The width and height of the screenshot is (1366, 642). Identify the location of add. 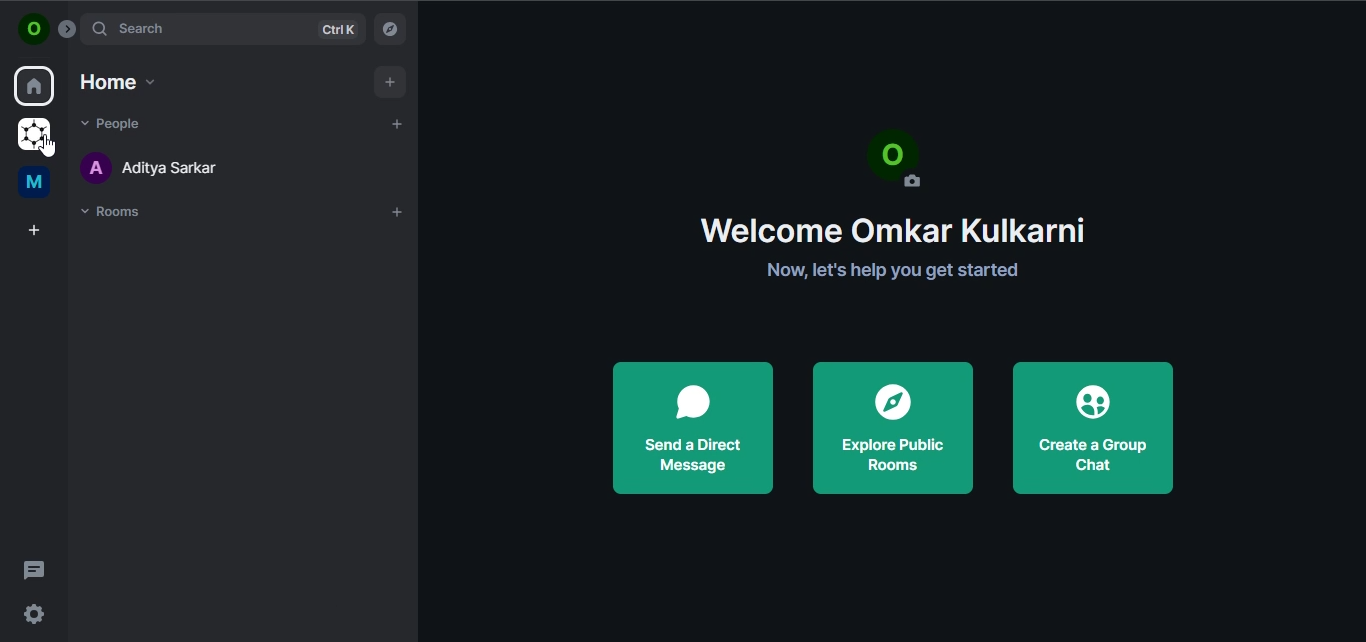
(392, 80).